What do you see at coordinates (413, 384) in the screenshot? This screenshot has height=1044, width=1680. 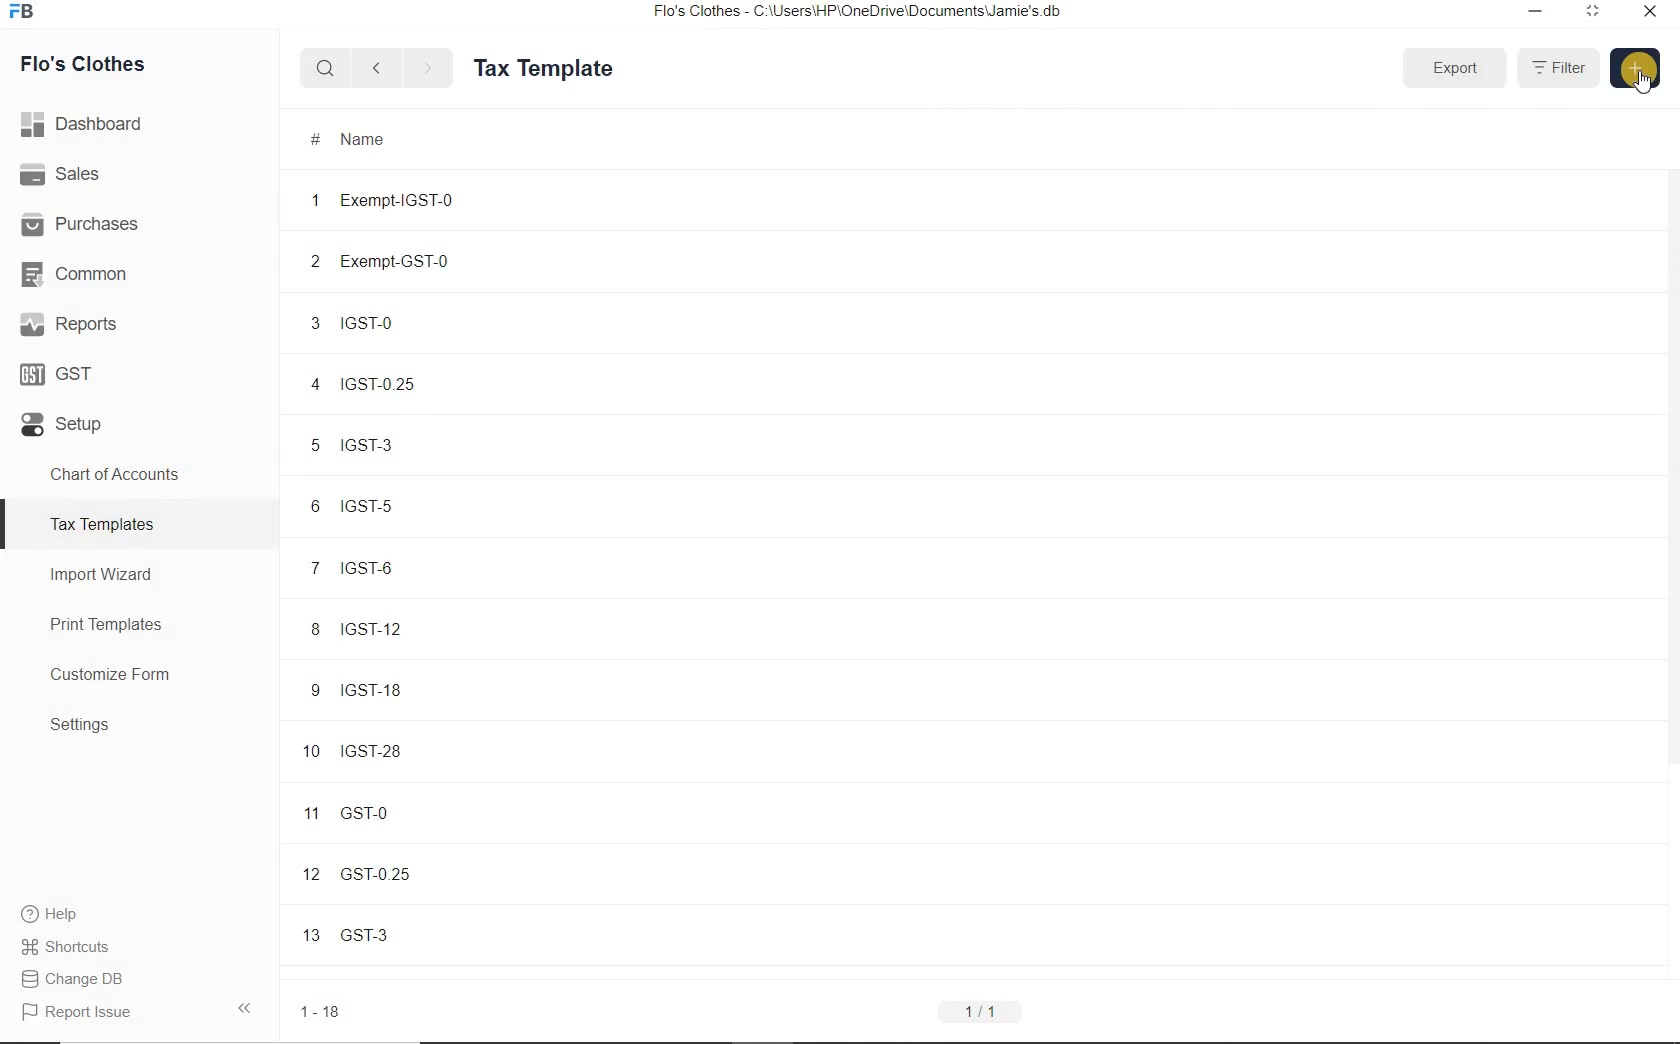 I see `4 IGST-0.25` at bounding box center [413, 384].